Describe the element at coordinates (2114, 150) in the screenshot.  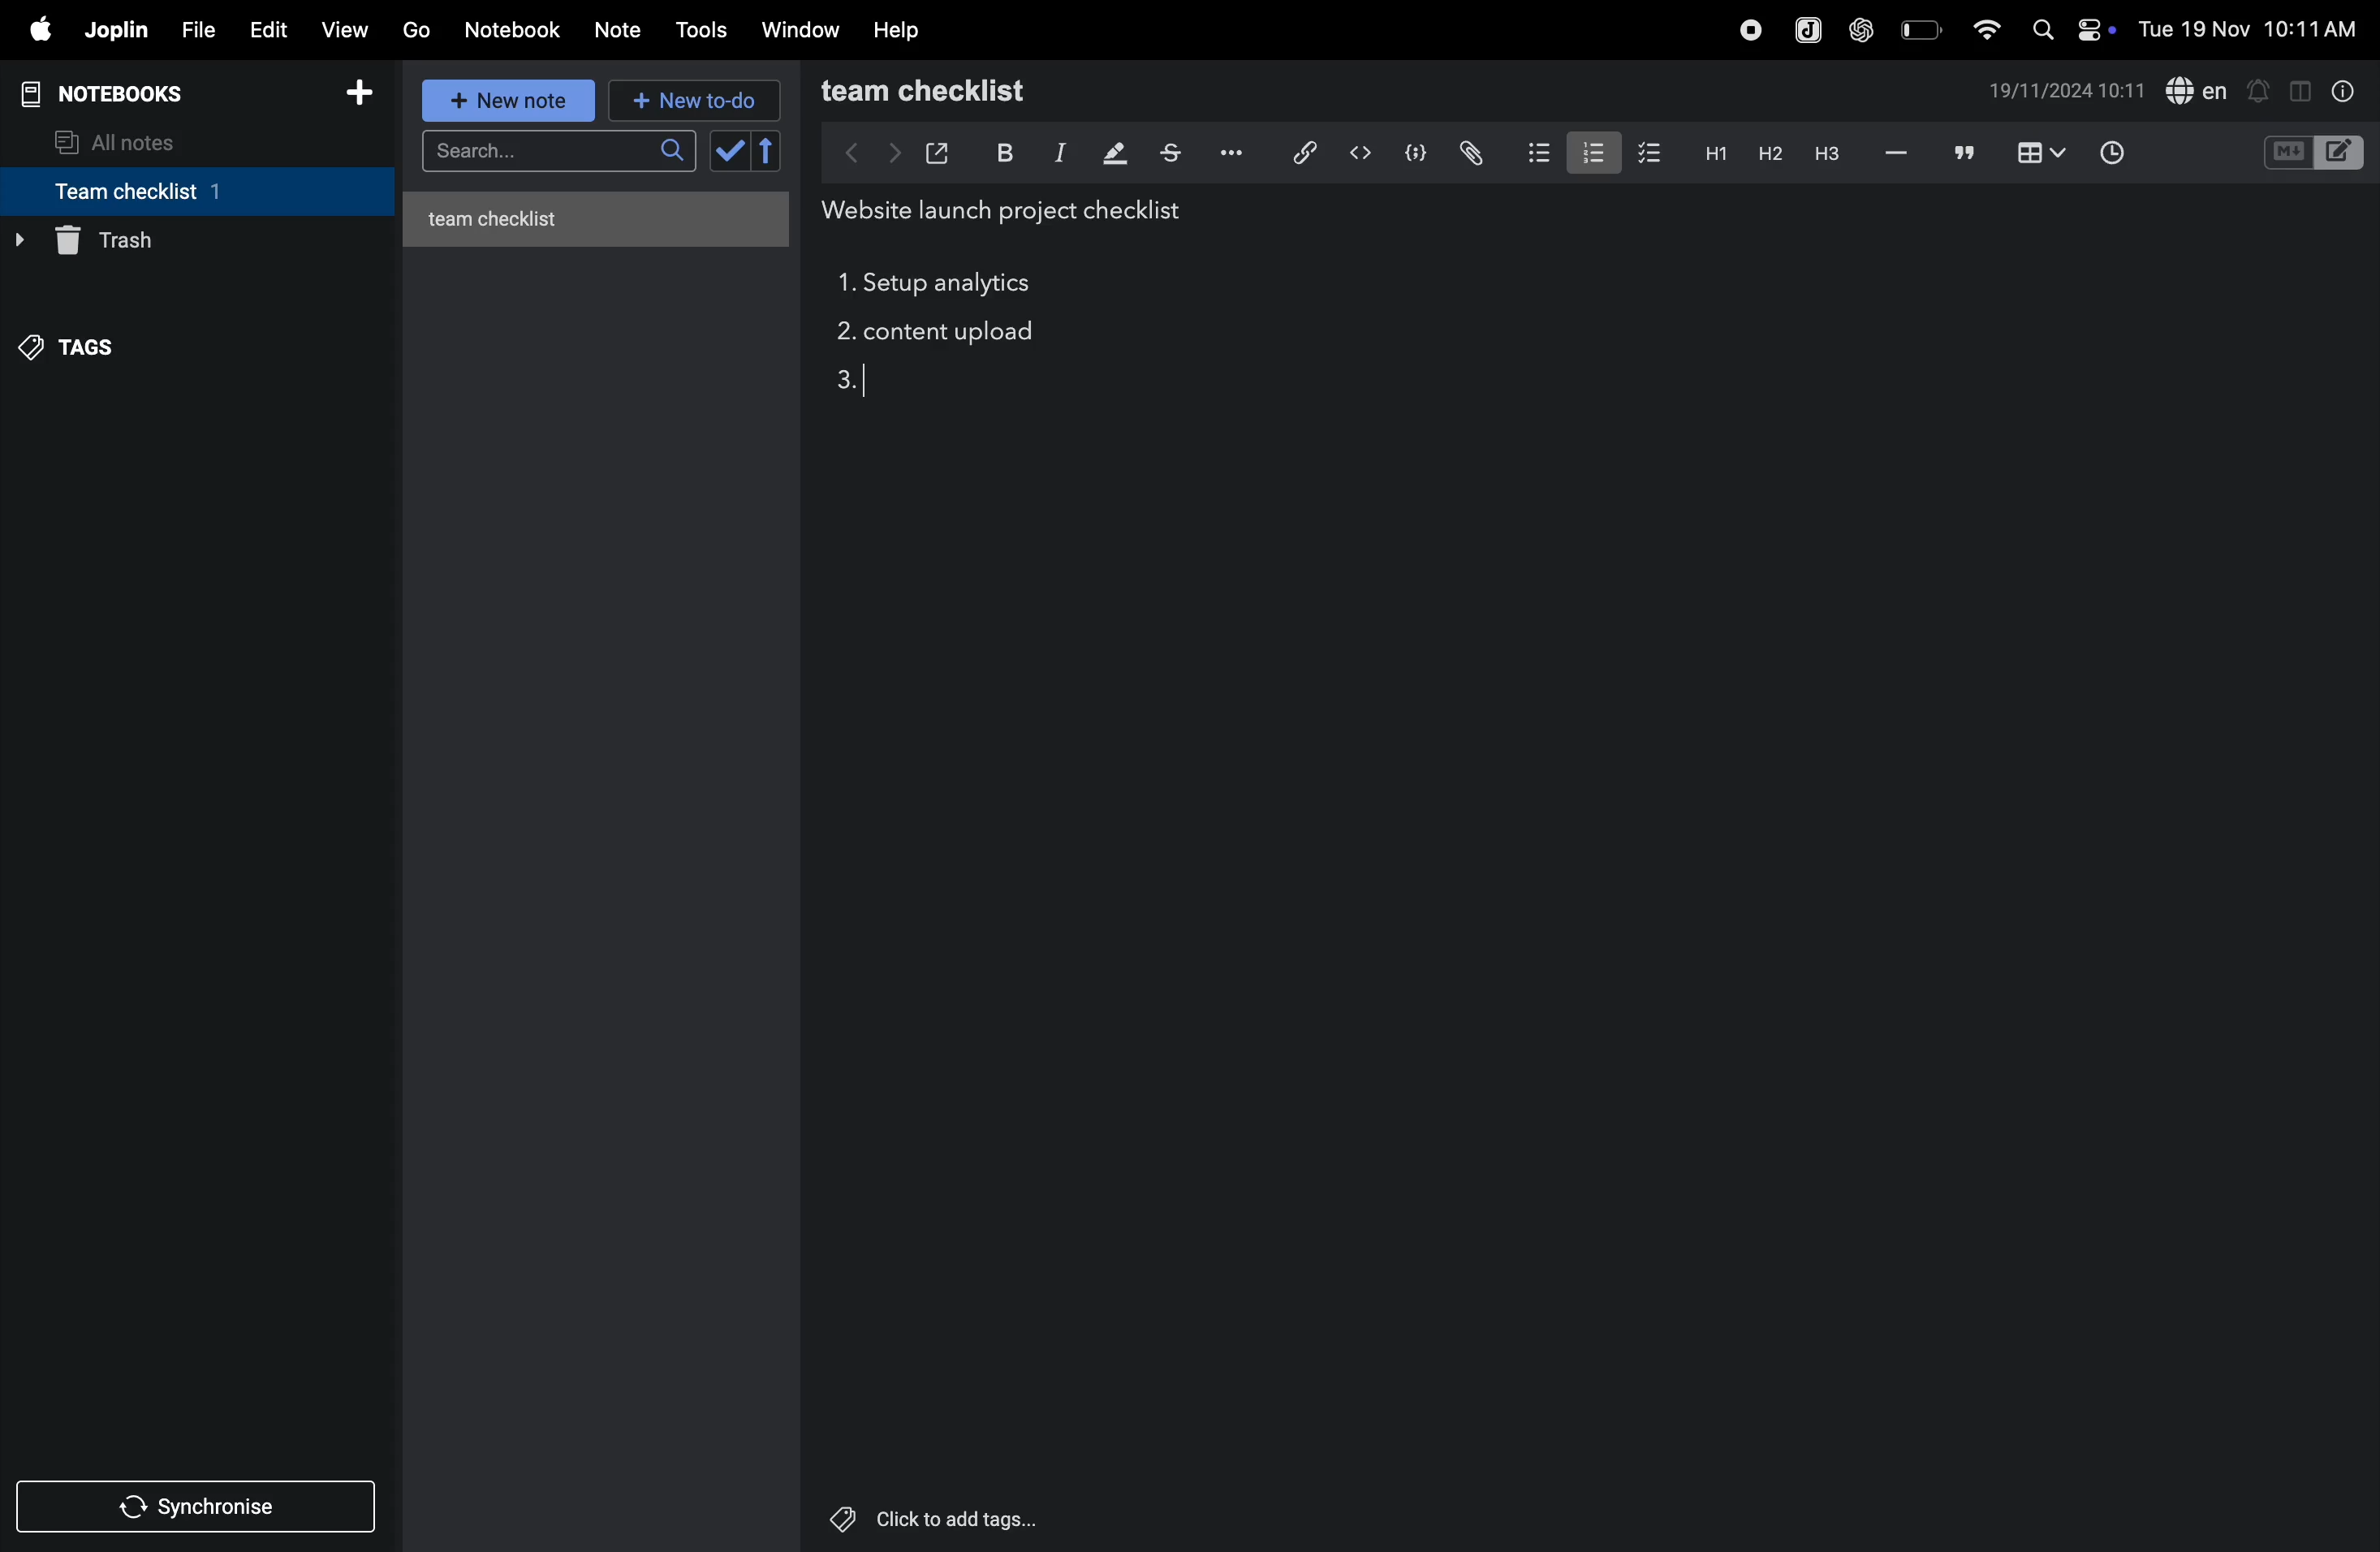
I see `time` at that location.